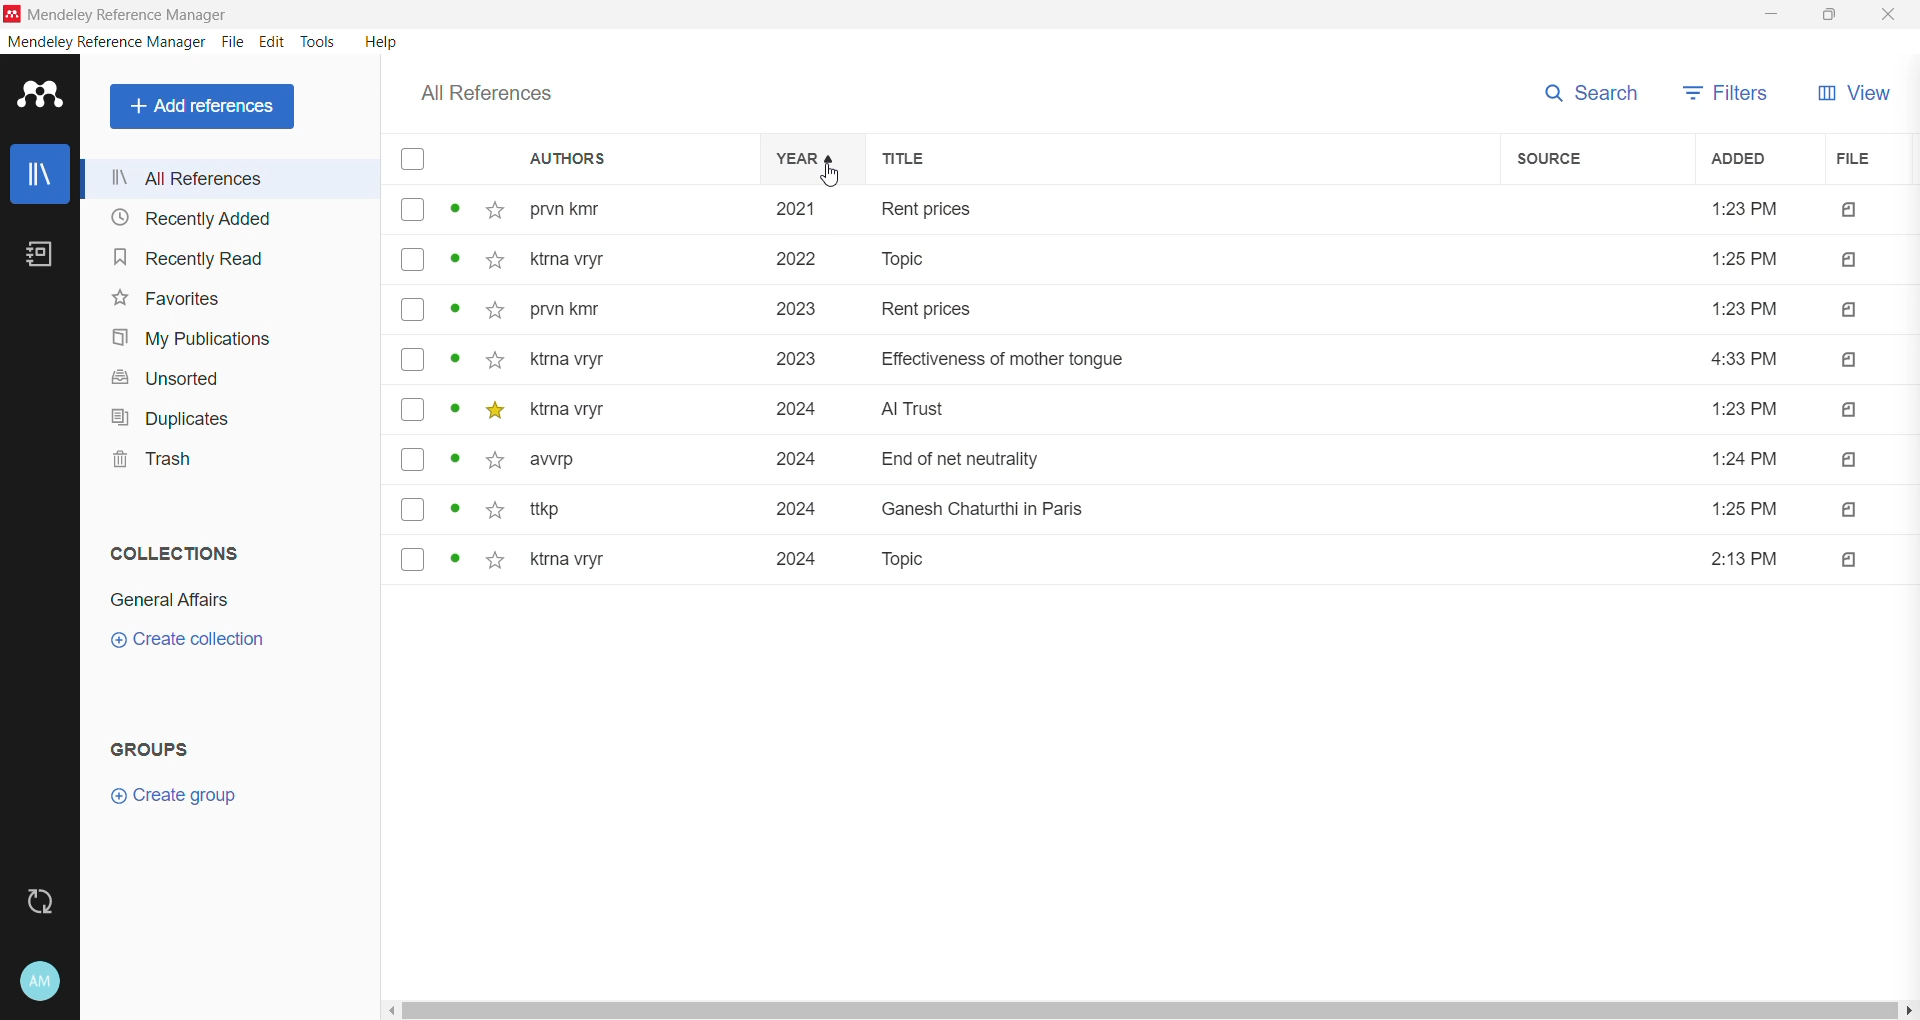 The image size is (1920, 1020). What do you see at coordinates (455, 208) in the screenshot?
I see `unread` at bounding box center [455, 208].